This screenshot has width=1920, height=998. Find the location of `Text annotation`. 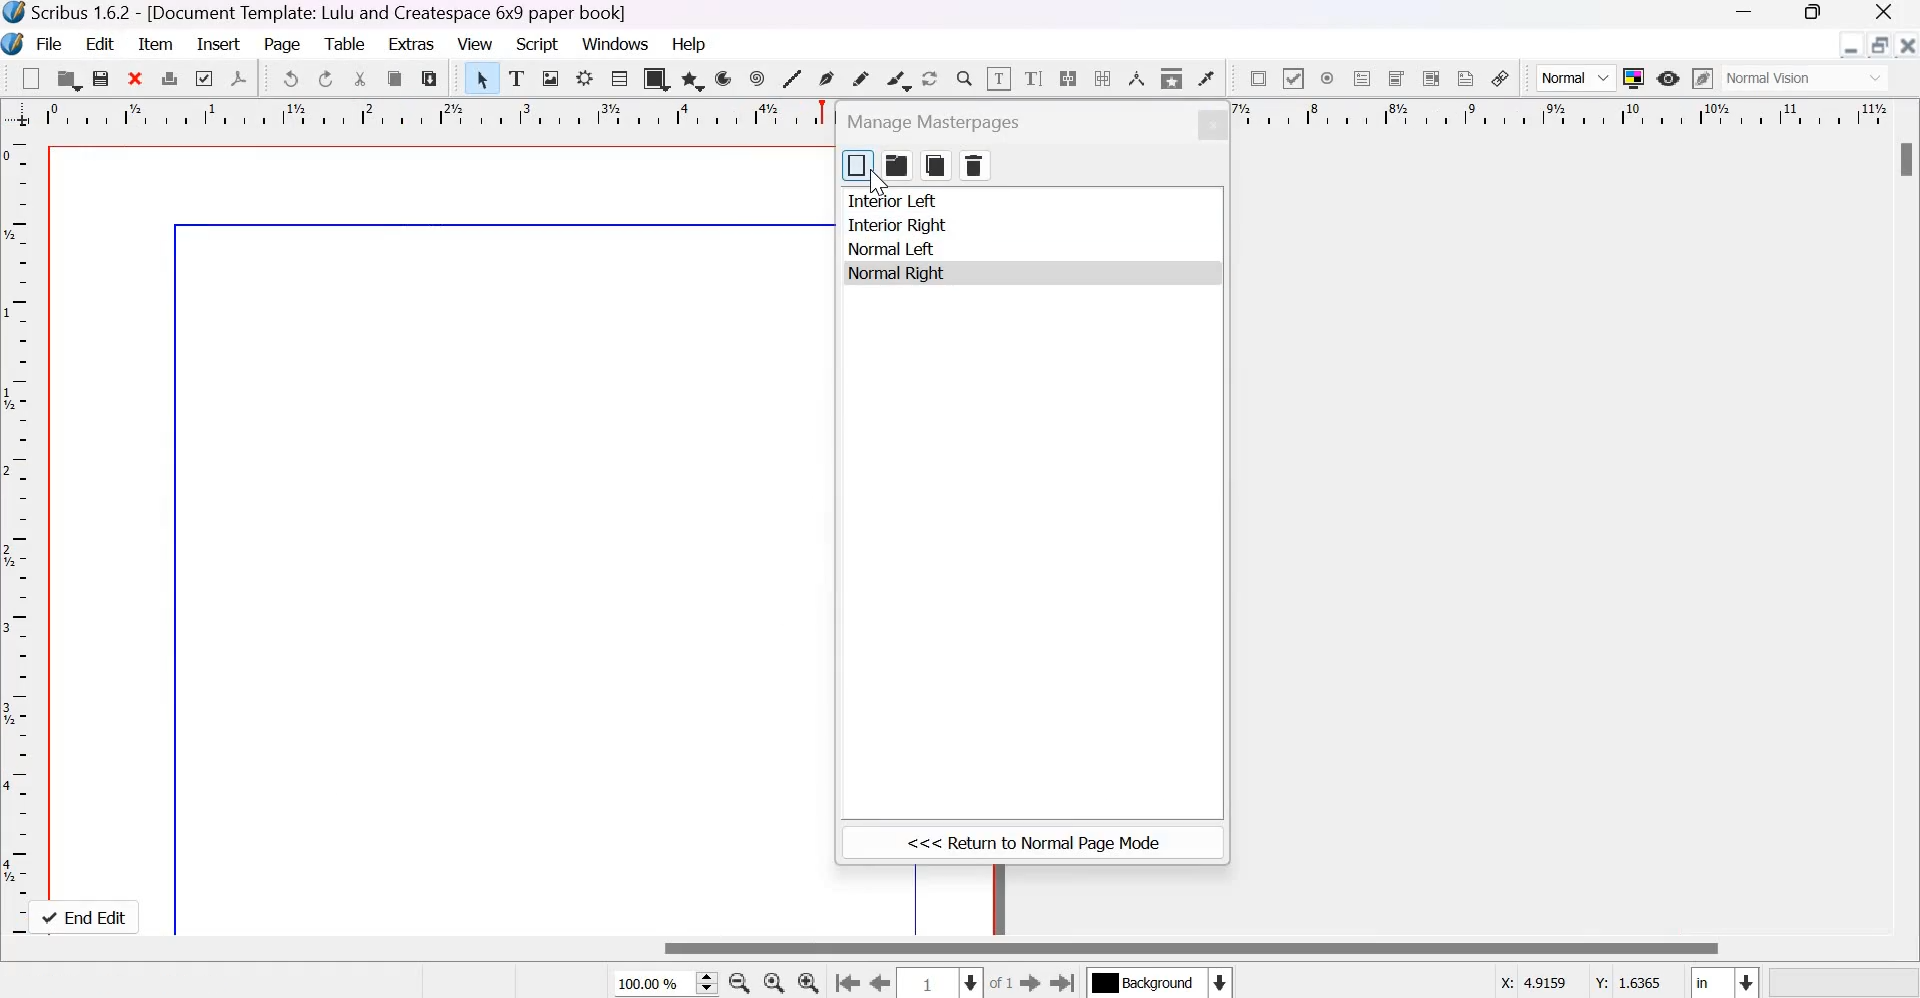

Text annotation is located at coordinates (1465, 78).